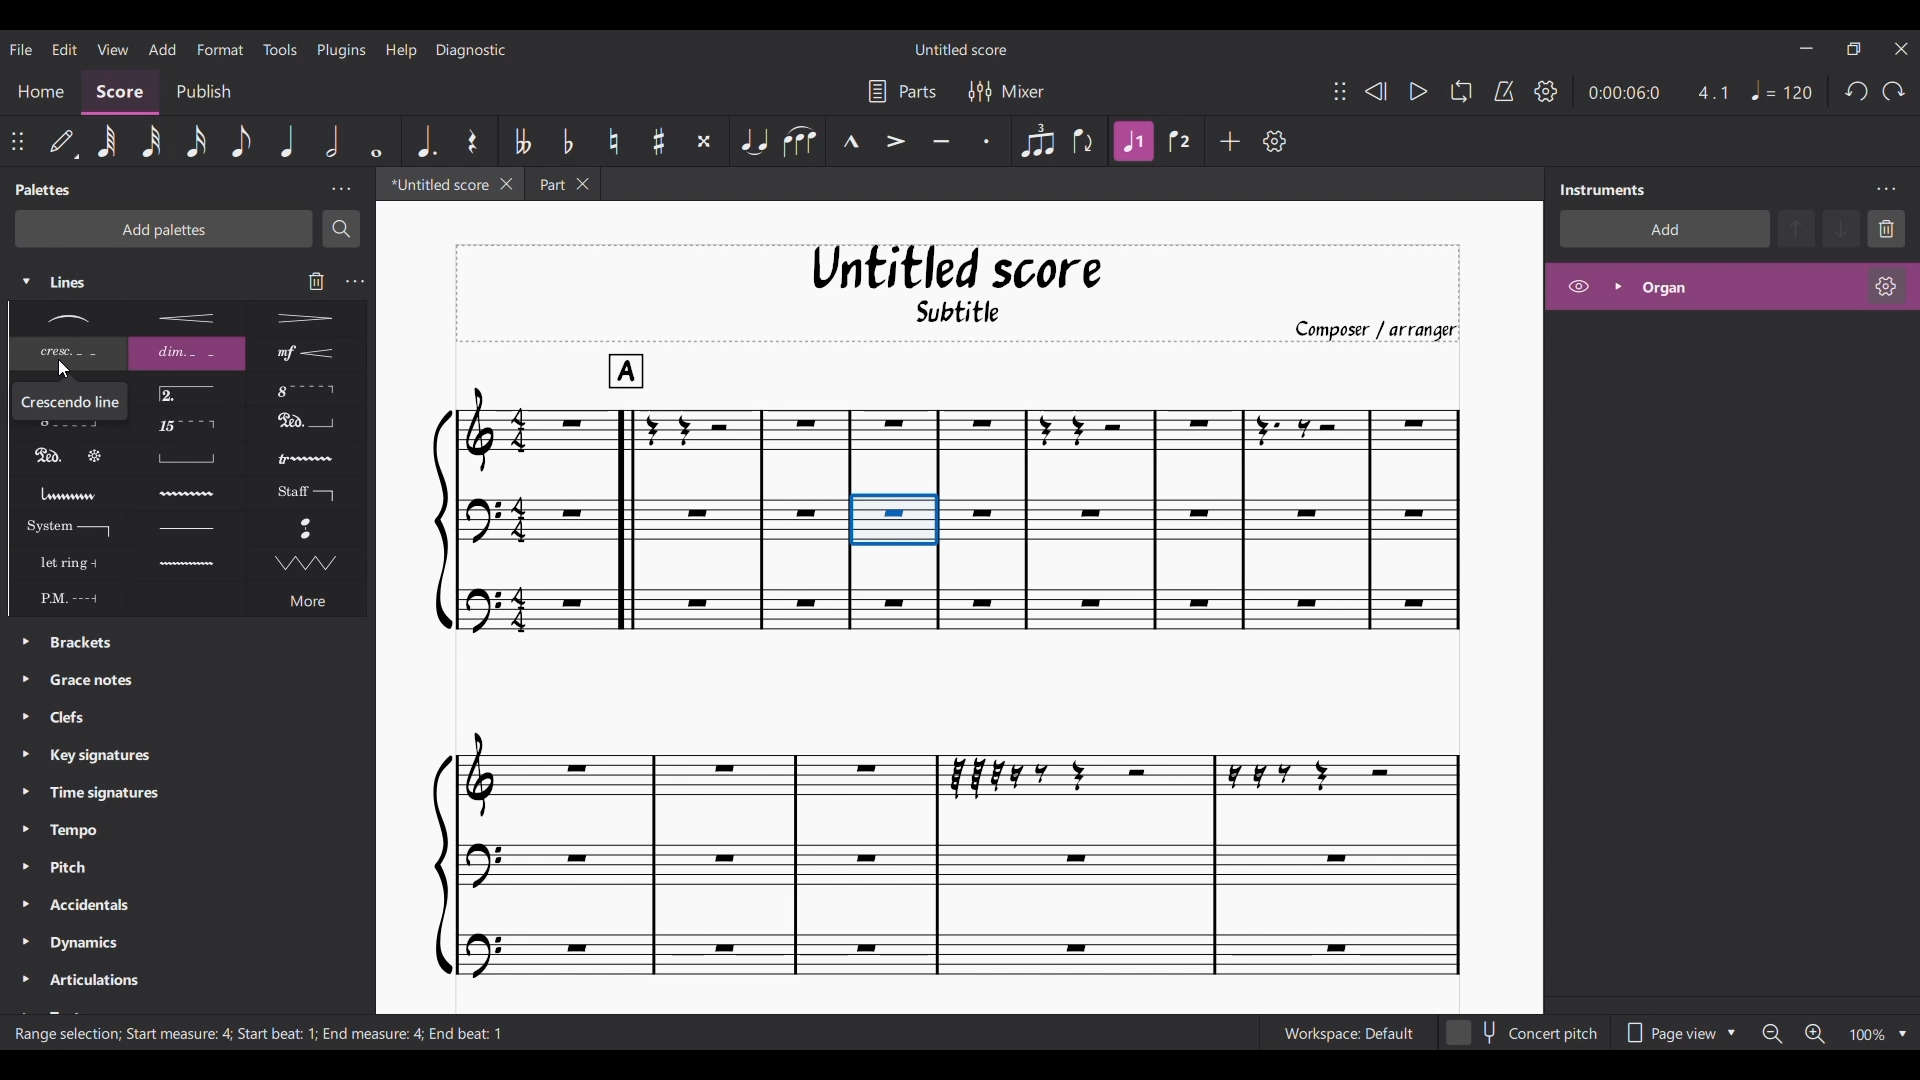 This screenshot has height=1080, width=1920. What do you see at coordinates (800, 142) in the screenshot?
I see `Slur` at bounding box center [800, 142].